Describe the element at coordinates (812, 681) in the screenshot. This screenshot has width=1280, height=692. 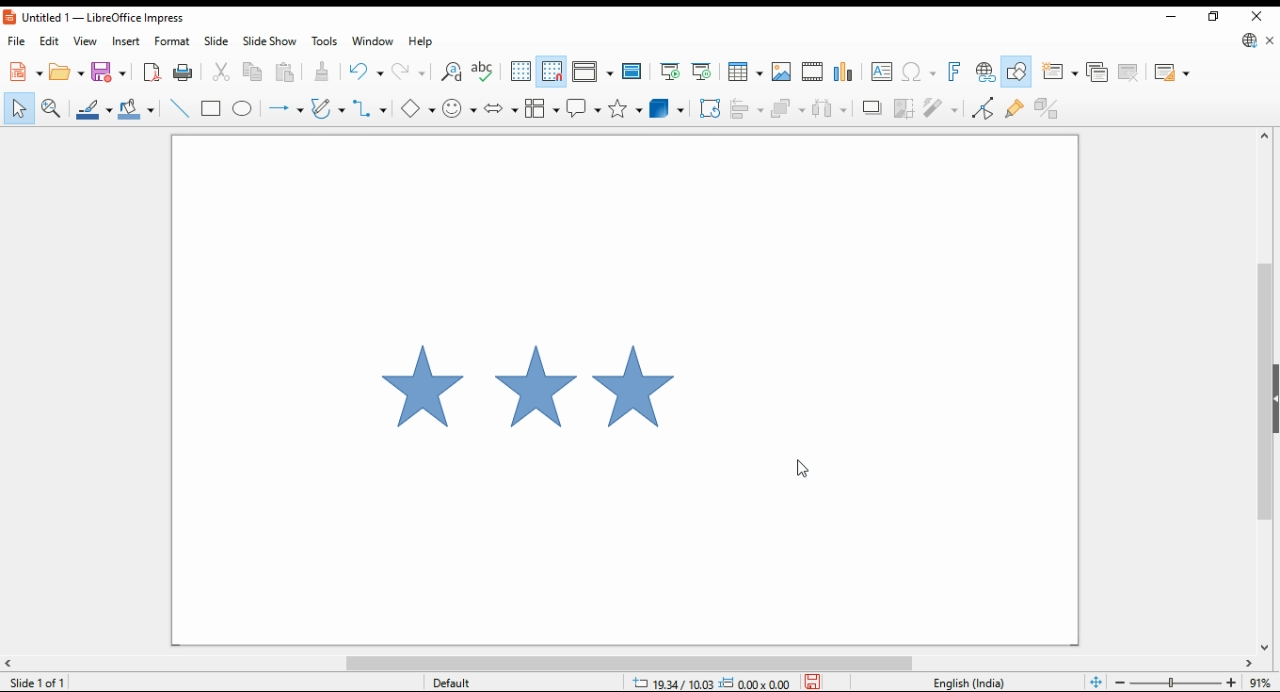
I see `save` at that location.